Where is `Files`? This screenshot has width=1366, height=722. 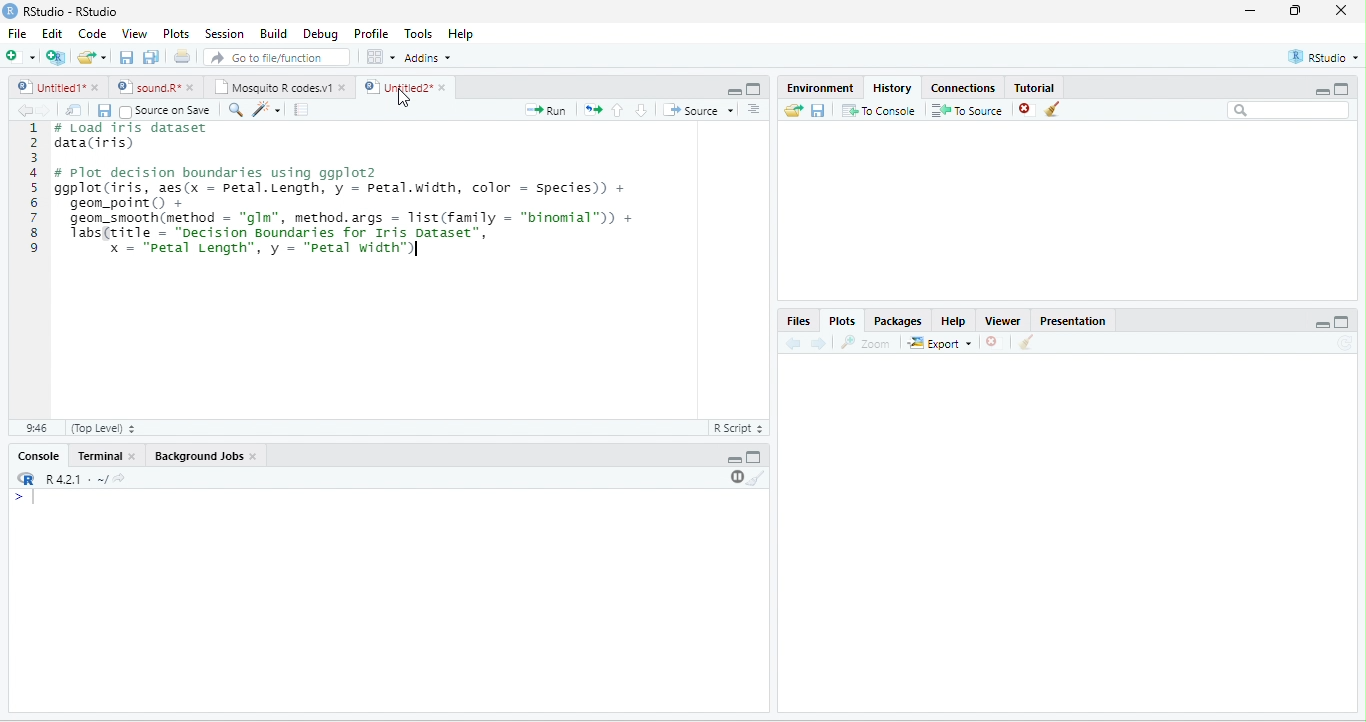
Files is located at coordinates (797, 322).